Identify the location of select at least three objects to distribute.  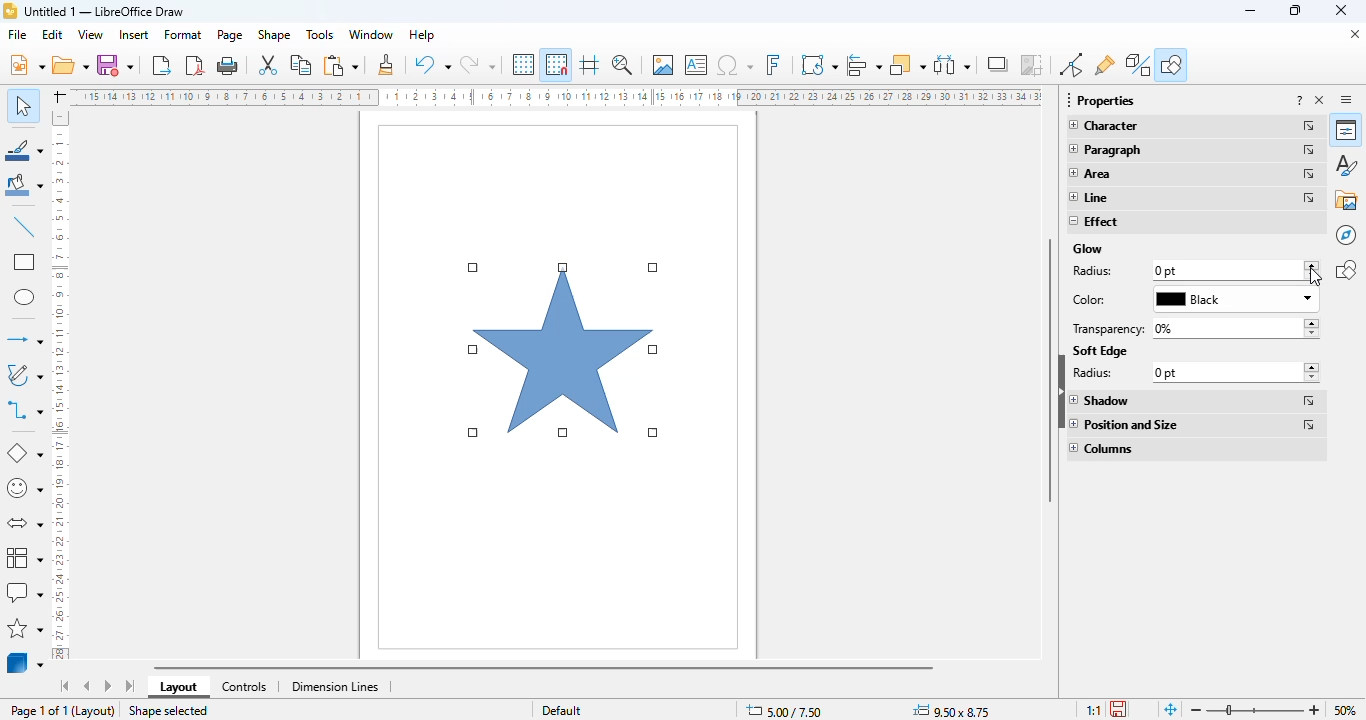
(952, 64).